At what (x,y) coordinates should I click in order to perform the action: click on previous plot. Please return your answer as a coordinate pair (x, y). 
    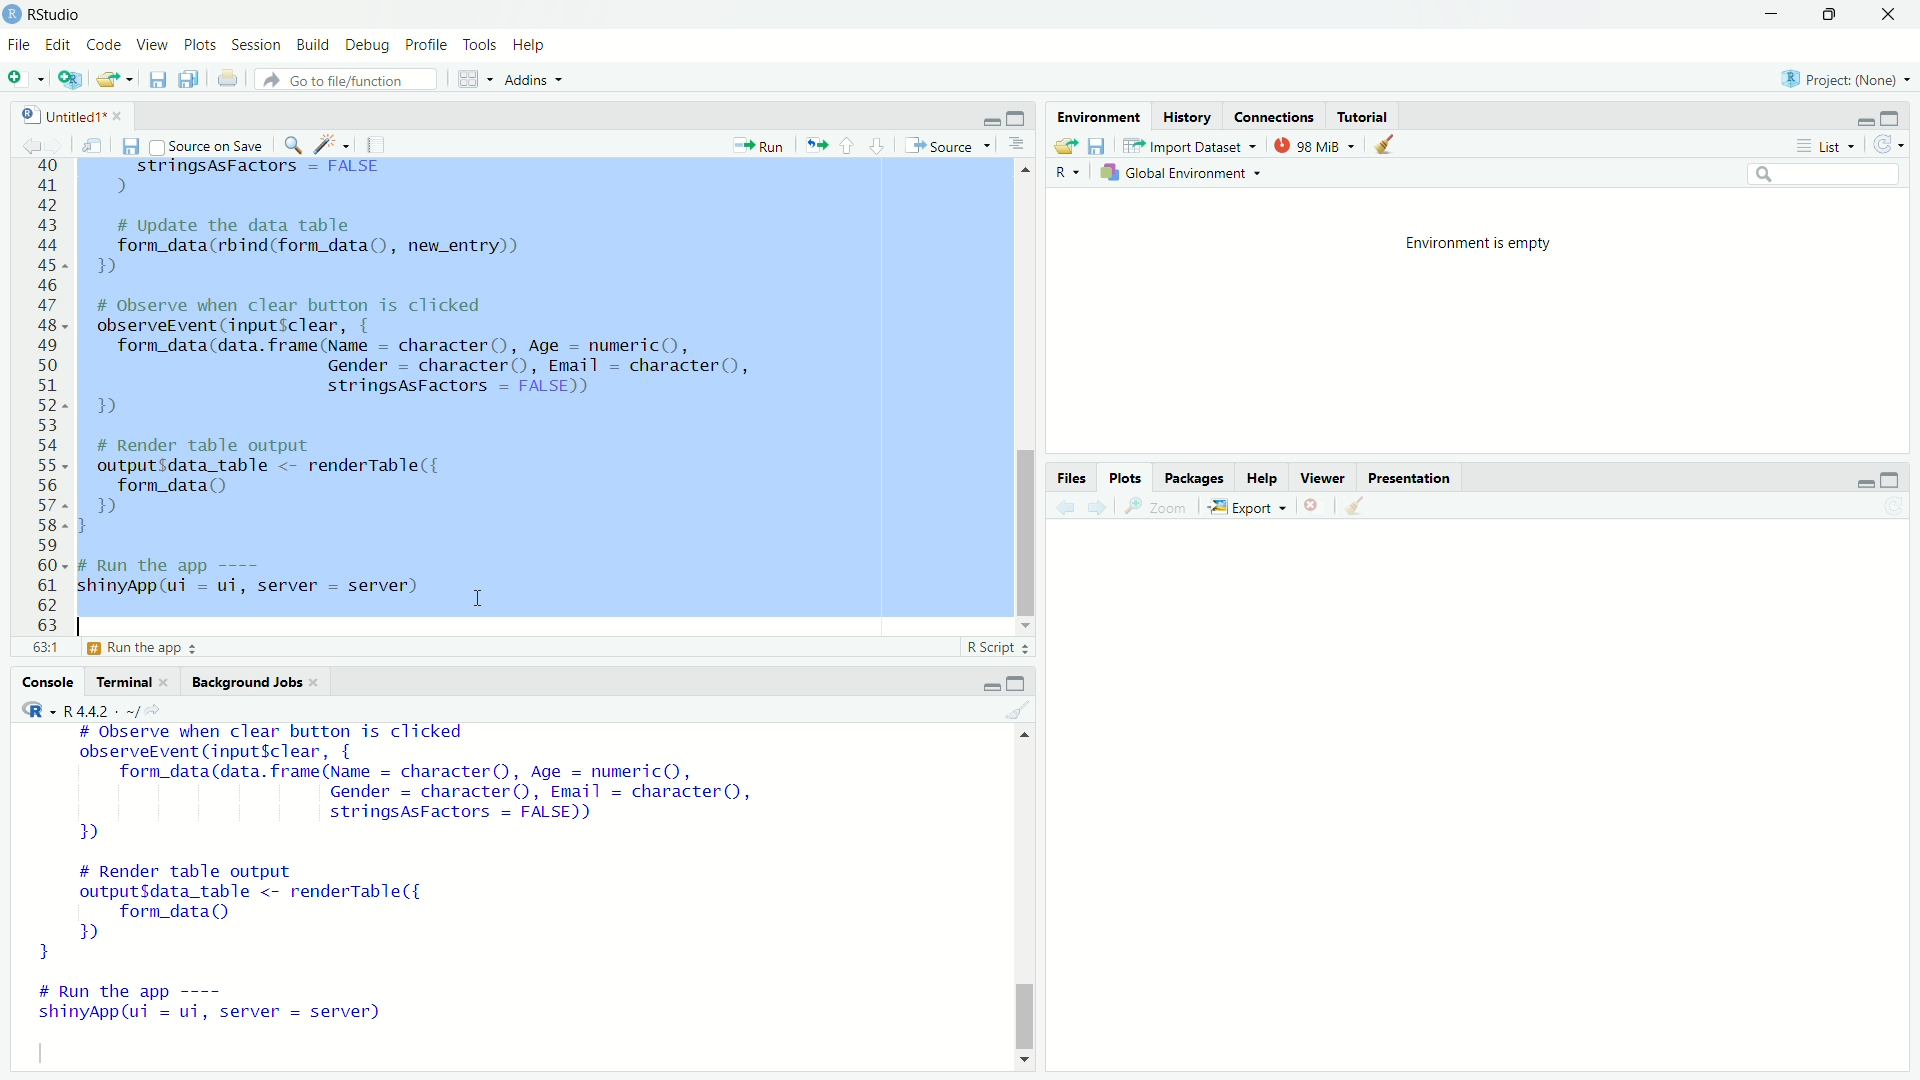
    Looking at the image, I should click on (1062, 506).